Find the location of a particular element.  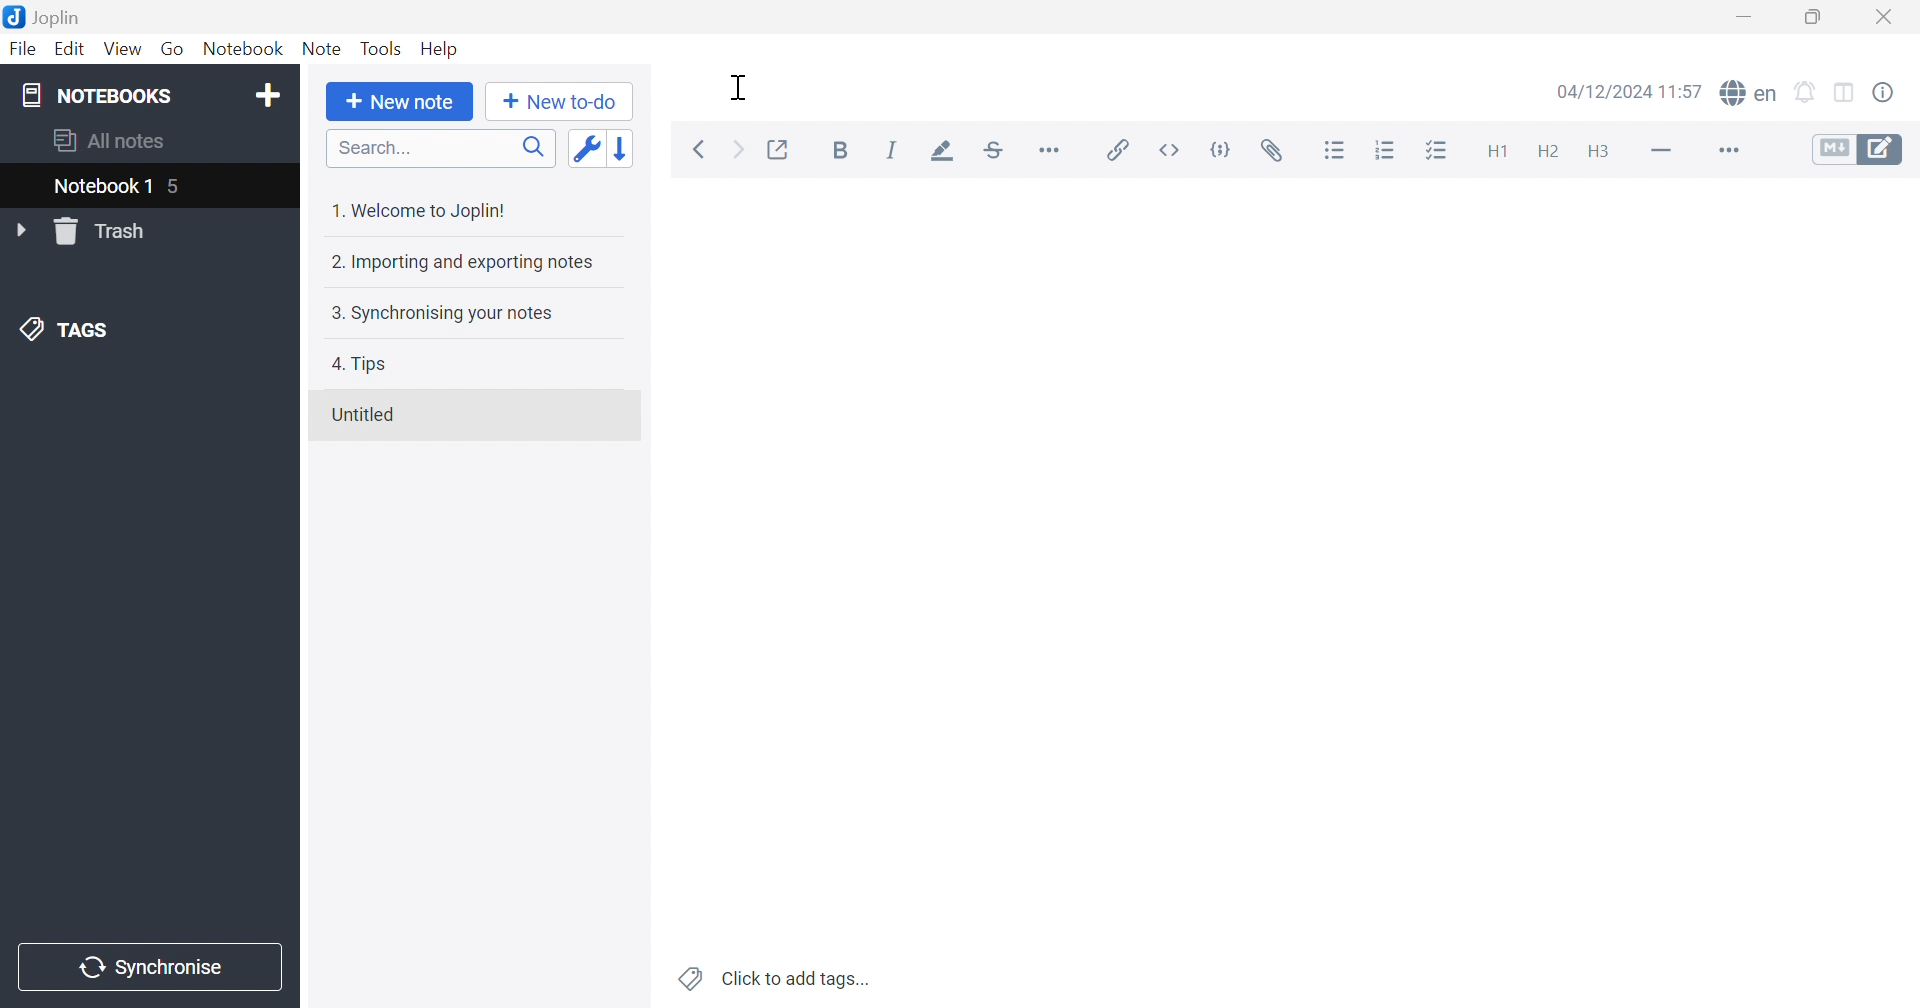

New to-do is located at coordinates (560, 102).